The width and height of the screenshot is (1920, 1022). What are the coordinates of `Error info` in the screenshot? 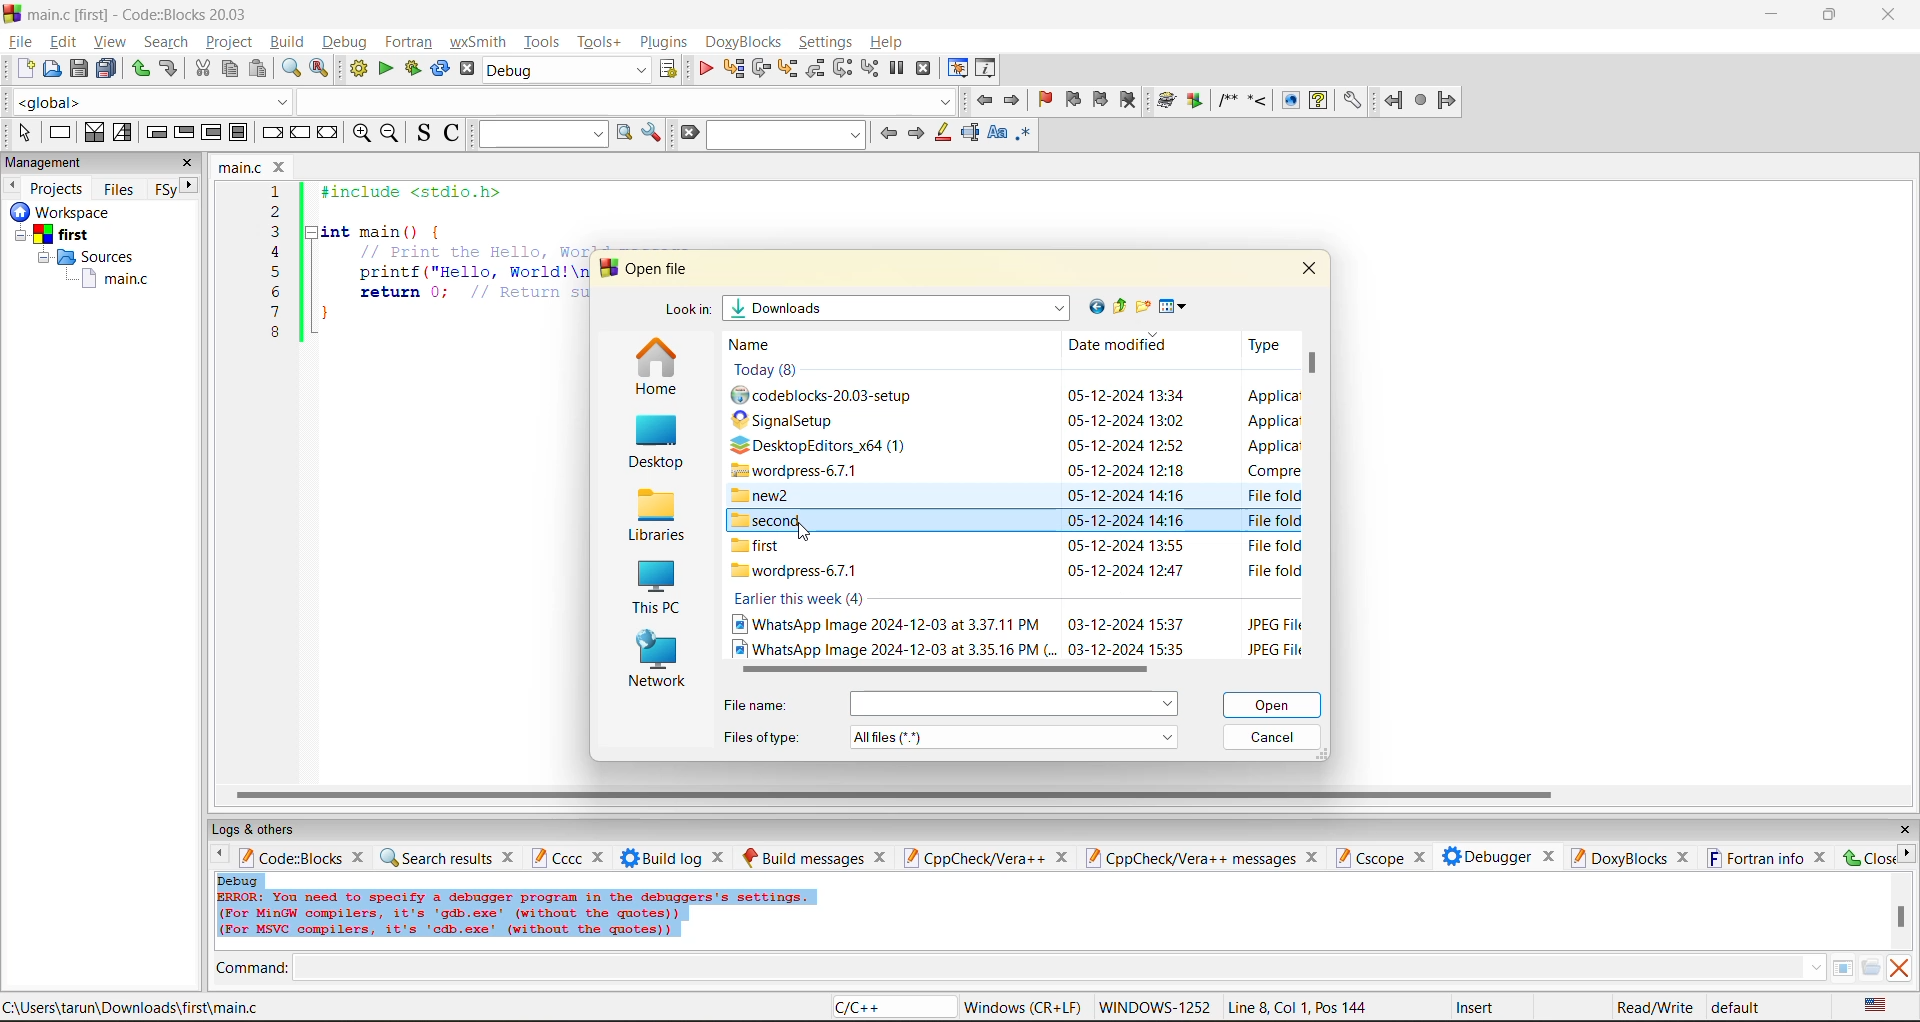 It's located at (516, 915).